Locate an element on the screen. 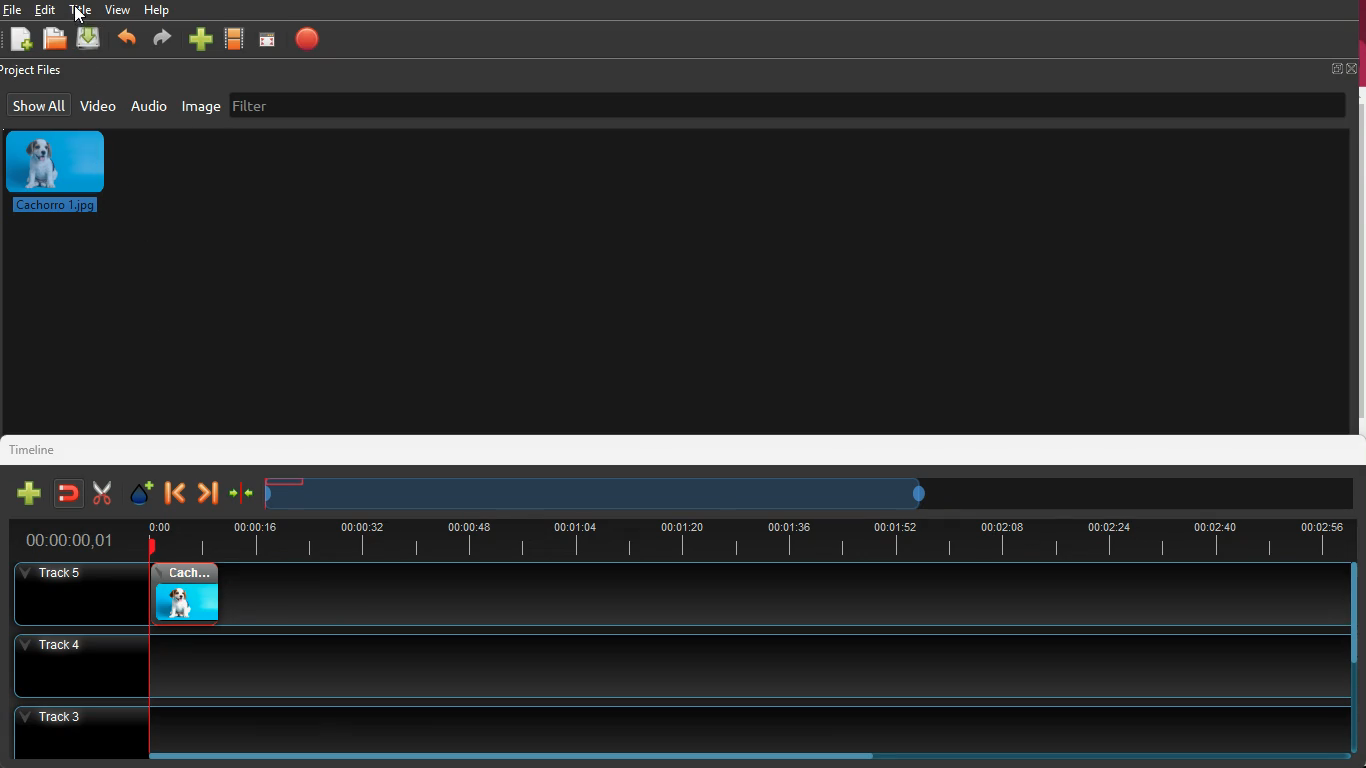 This screenshot has height=768, width=1366. effect is located at coordinates (138, 492).